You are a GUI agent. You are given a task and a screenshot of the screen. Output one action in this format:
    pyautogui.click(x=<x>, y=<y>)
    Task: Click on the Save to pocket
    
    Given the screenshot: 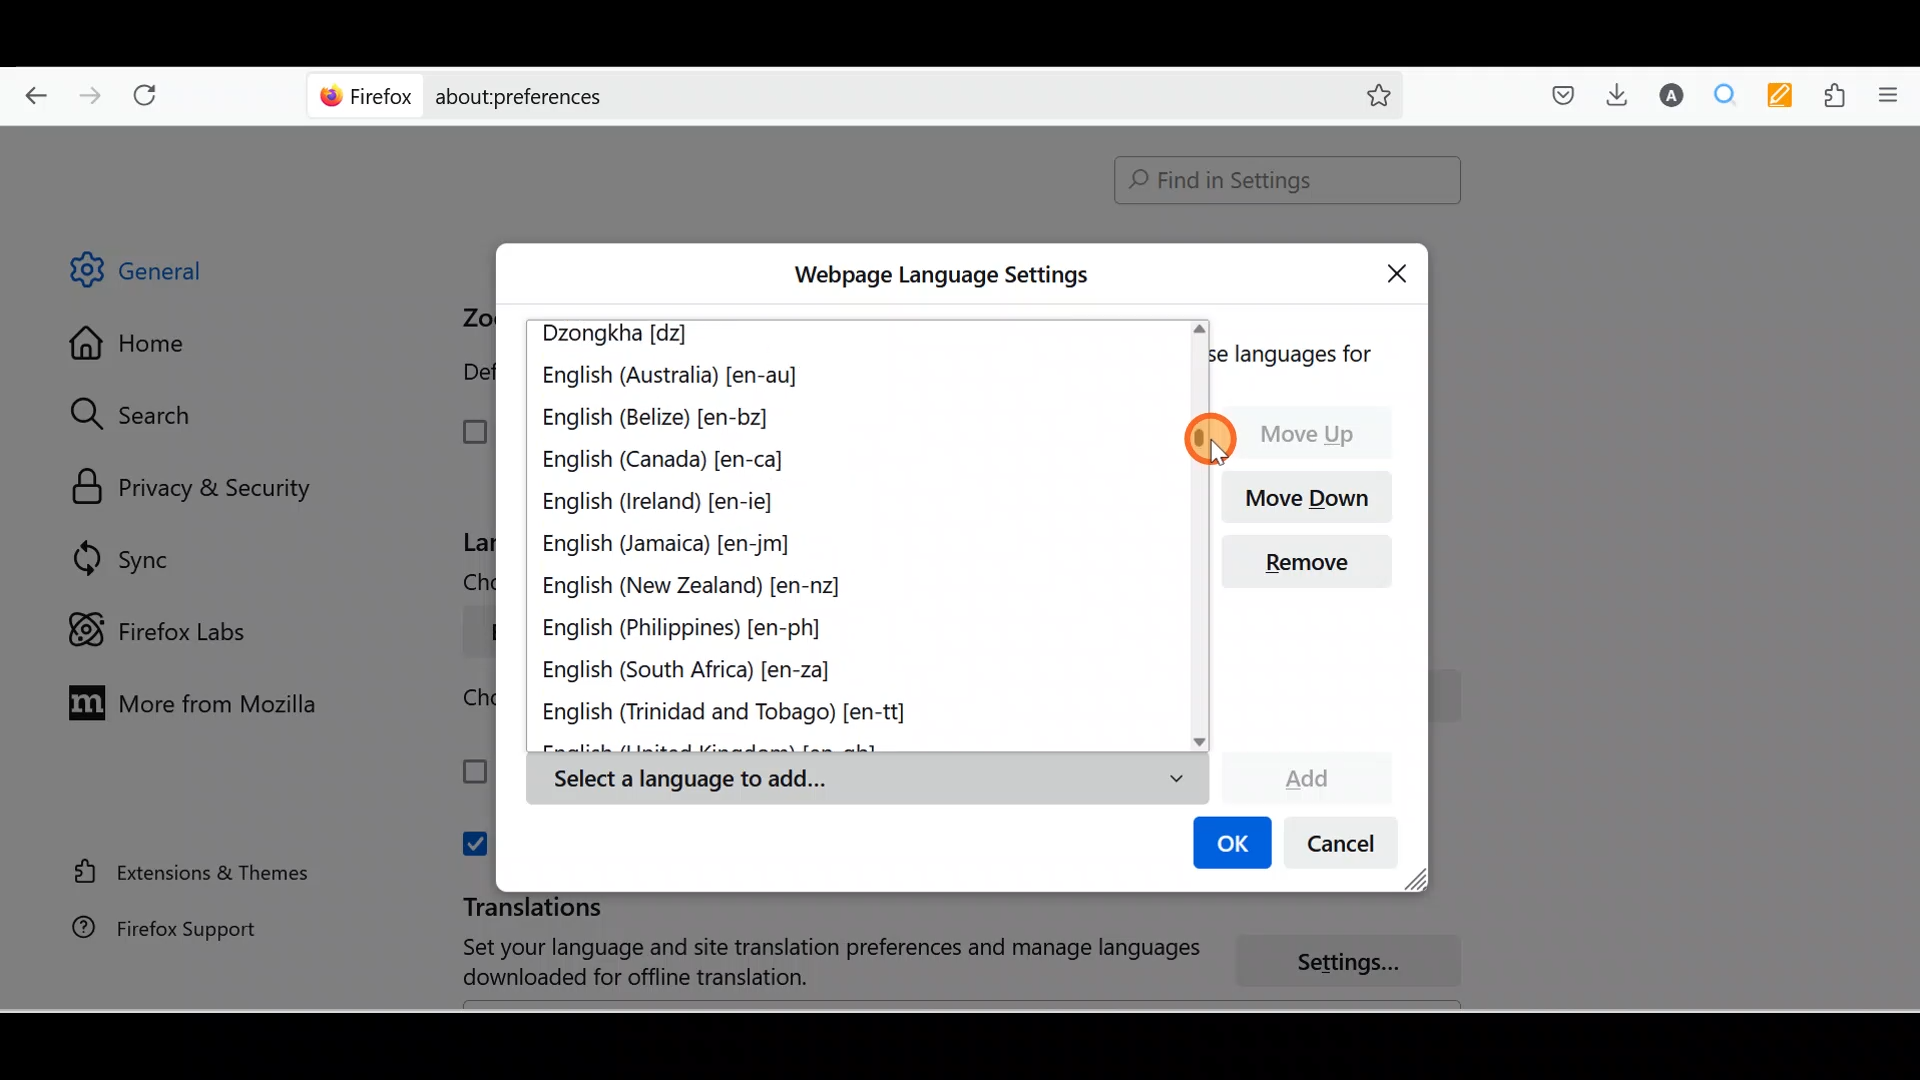 What is the action you would take?
    pyautogui.click(x=1556, y=96)
    